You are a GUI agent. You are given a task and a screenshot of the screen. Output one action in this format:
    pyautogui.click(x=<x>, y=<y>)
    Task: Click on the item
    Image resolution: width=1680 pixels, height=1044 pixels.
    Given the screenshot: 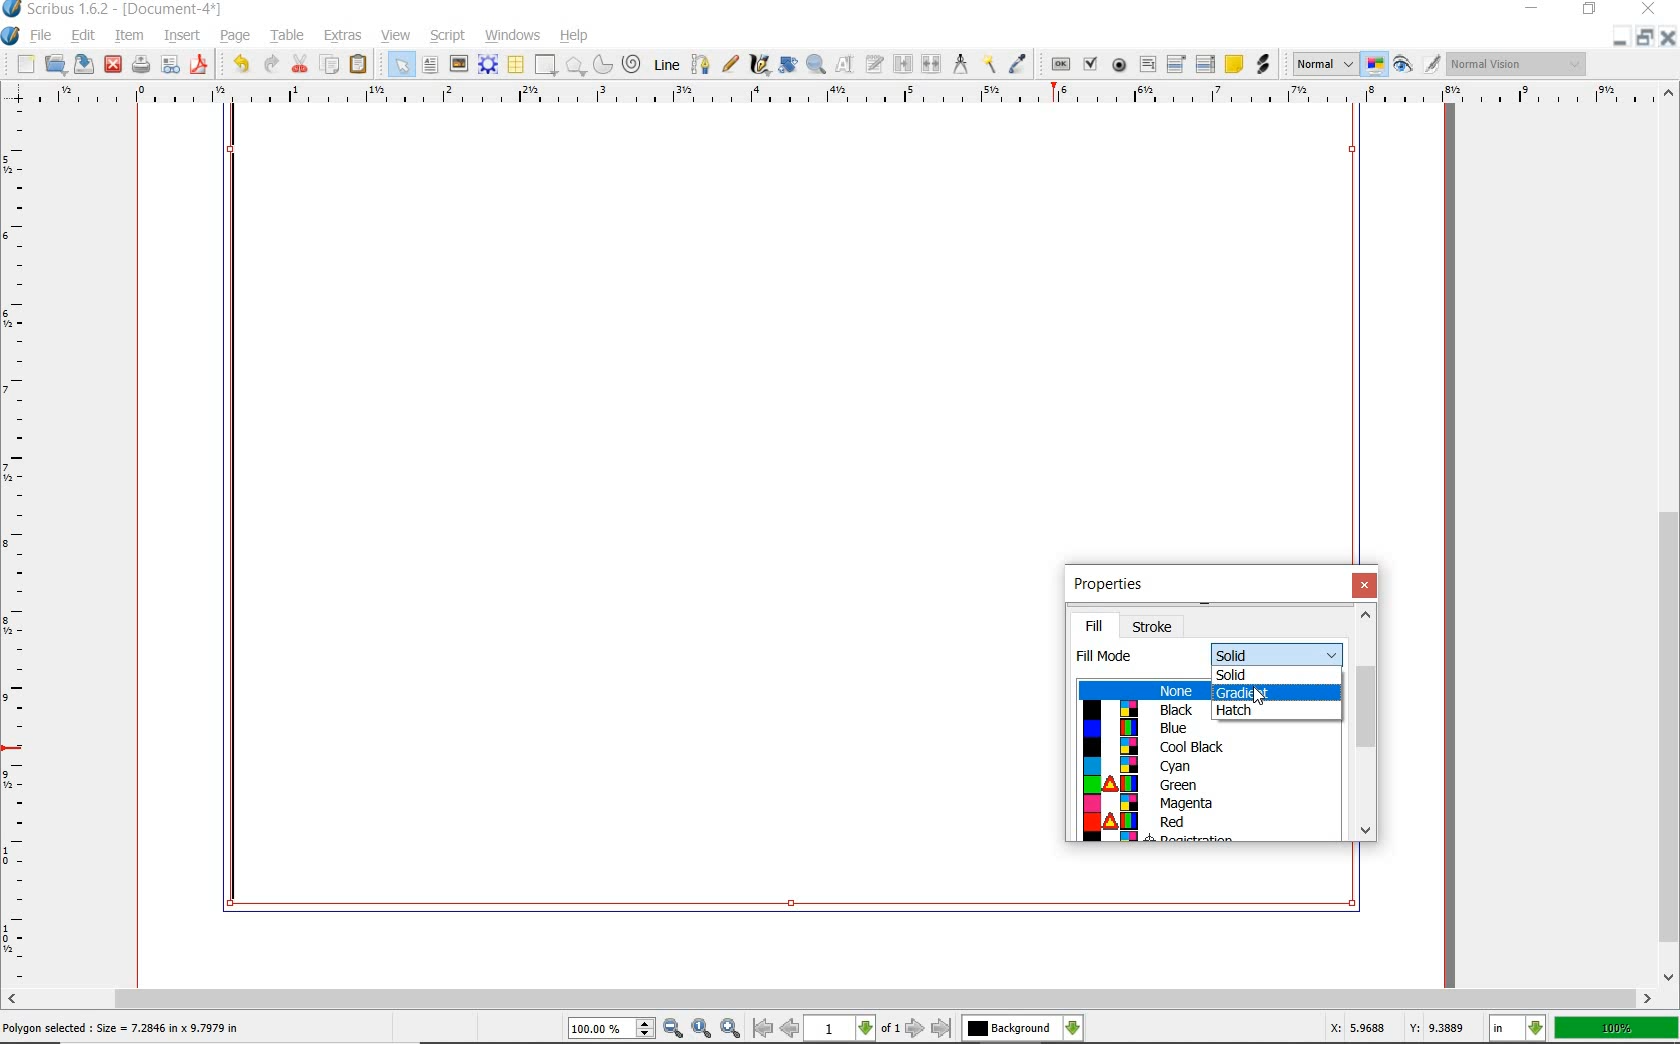 What is the action you would take?
    pyautogui.click(x=128, y=35)
    